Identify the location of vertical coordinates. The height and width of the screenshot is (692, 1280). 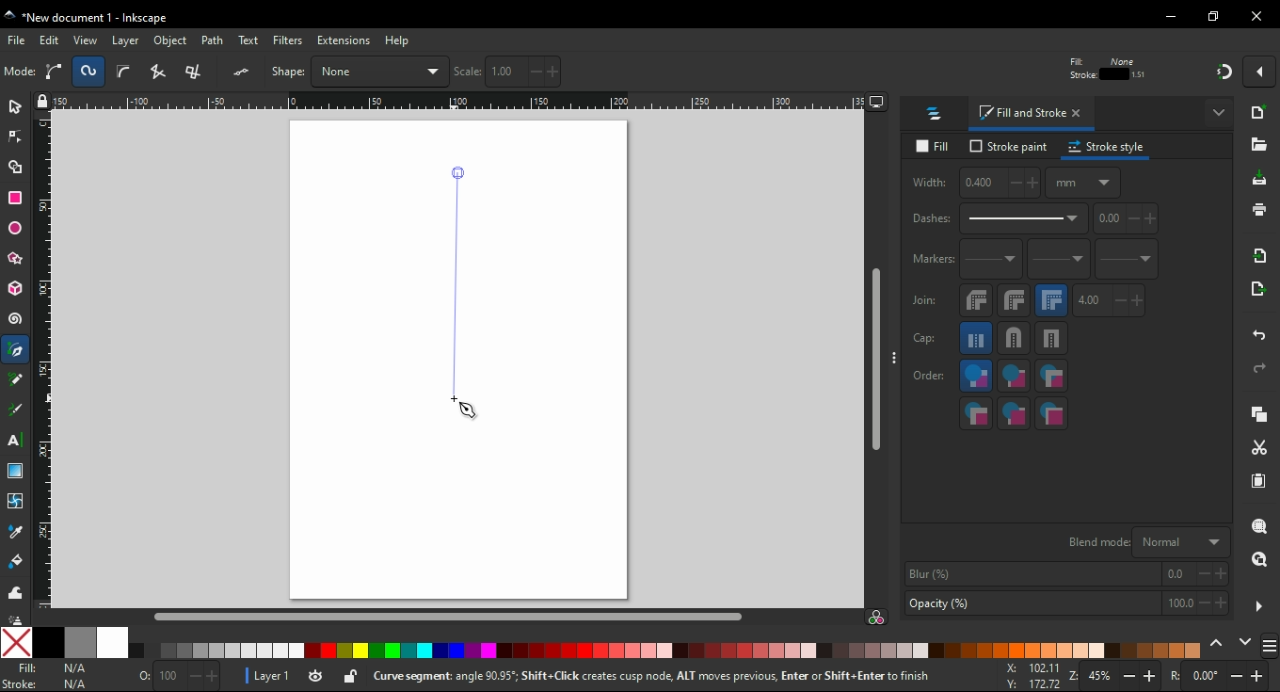
(643, 71).